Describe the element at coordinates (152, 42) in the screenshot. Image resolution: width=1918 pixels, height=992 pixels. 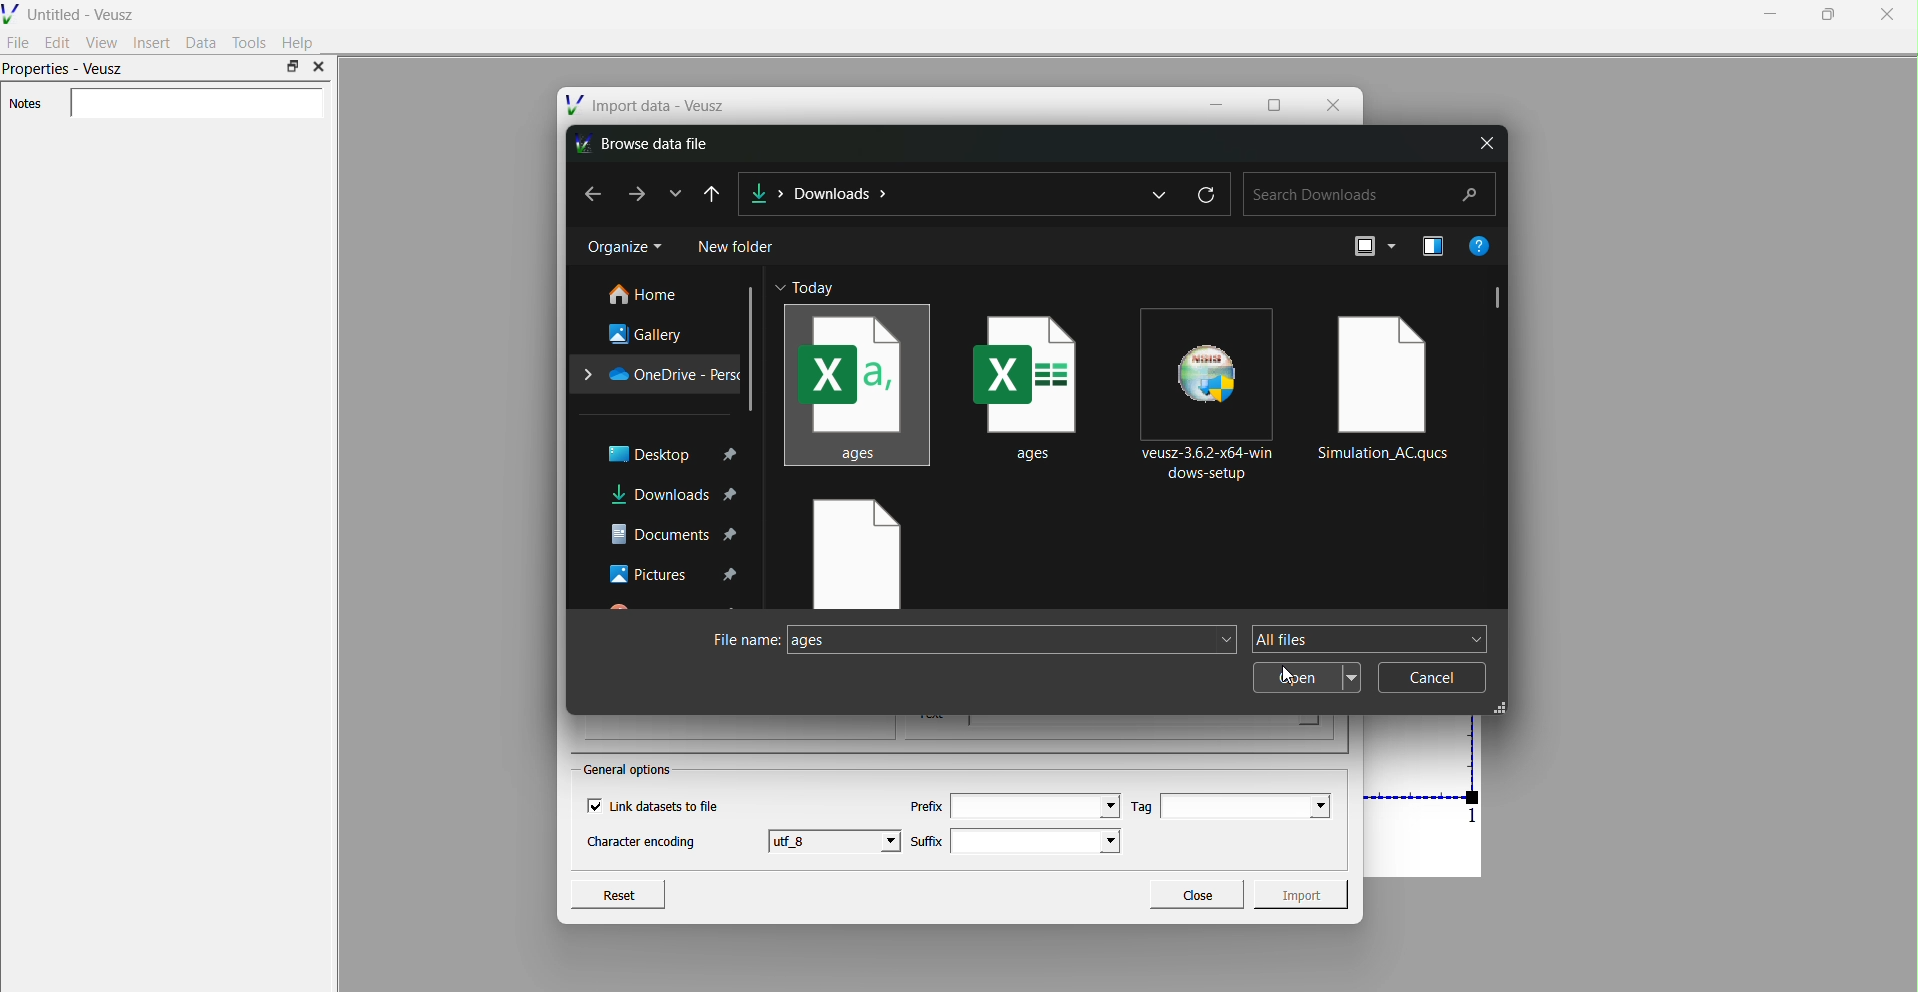
I see `Insert` at that location.